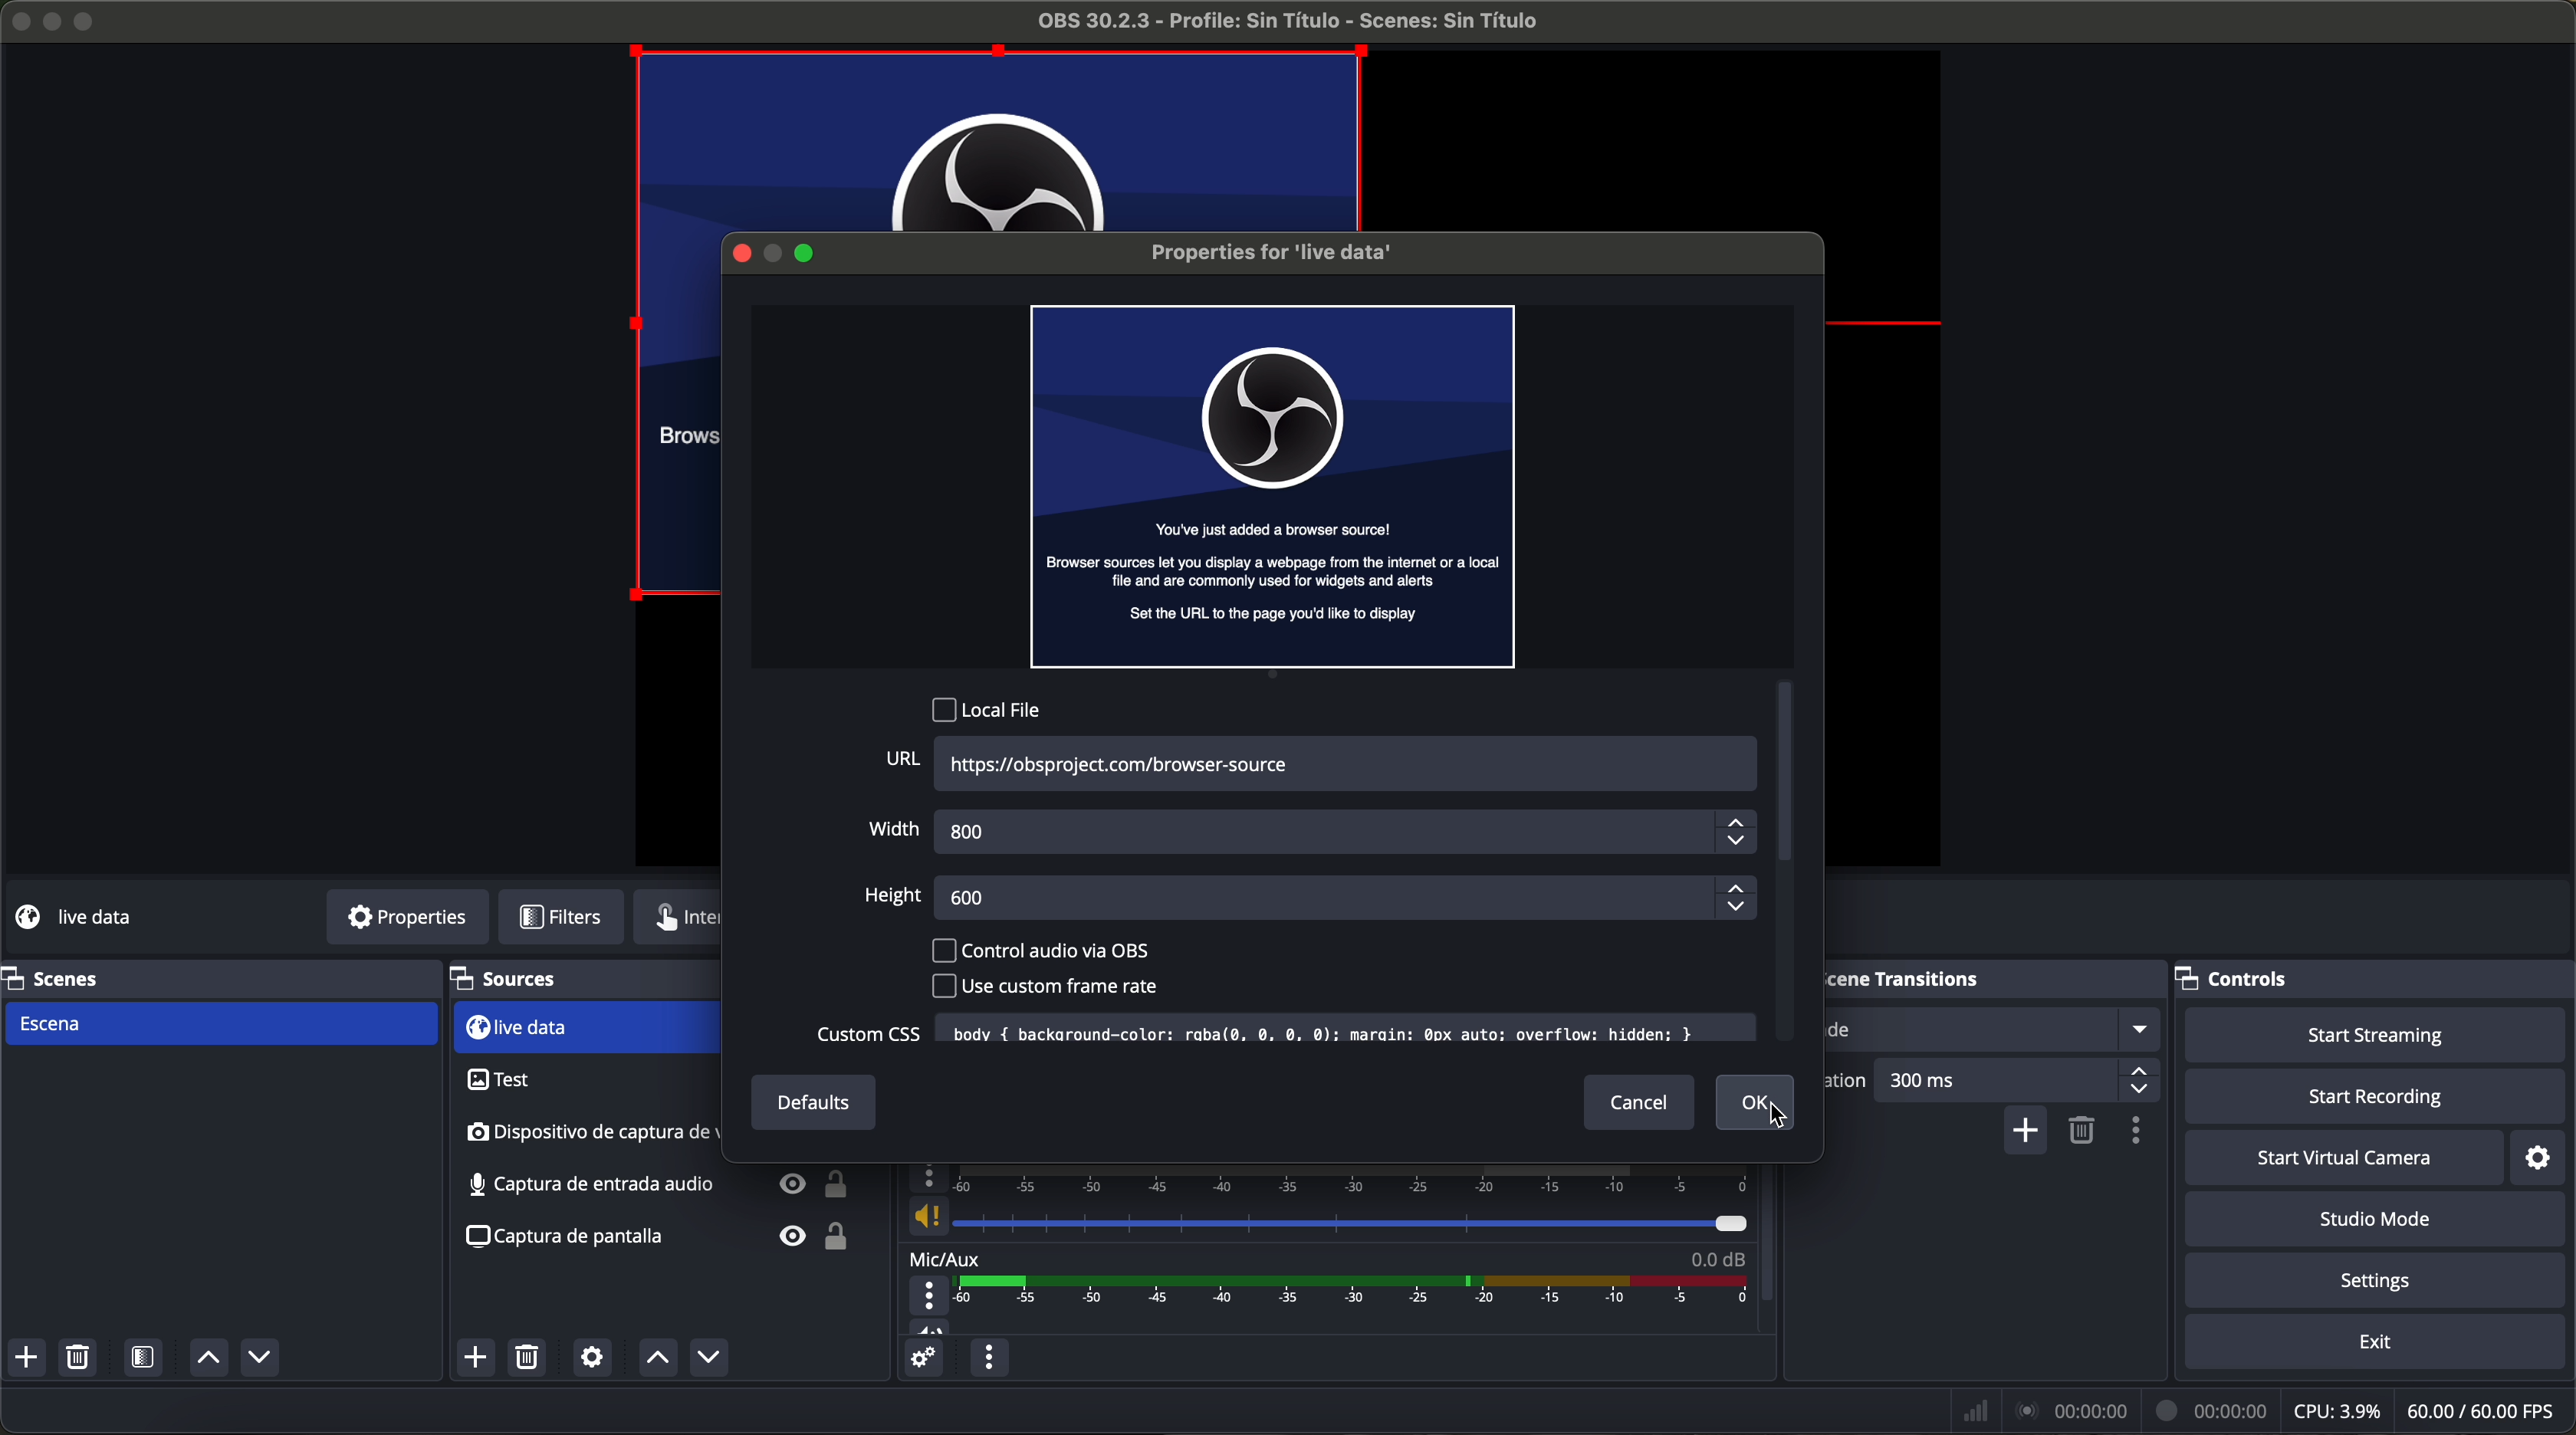 This screenshot has width=2576, height=1435. I want to click on add scenes, so click(25, 1357).